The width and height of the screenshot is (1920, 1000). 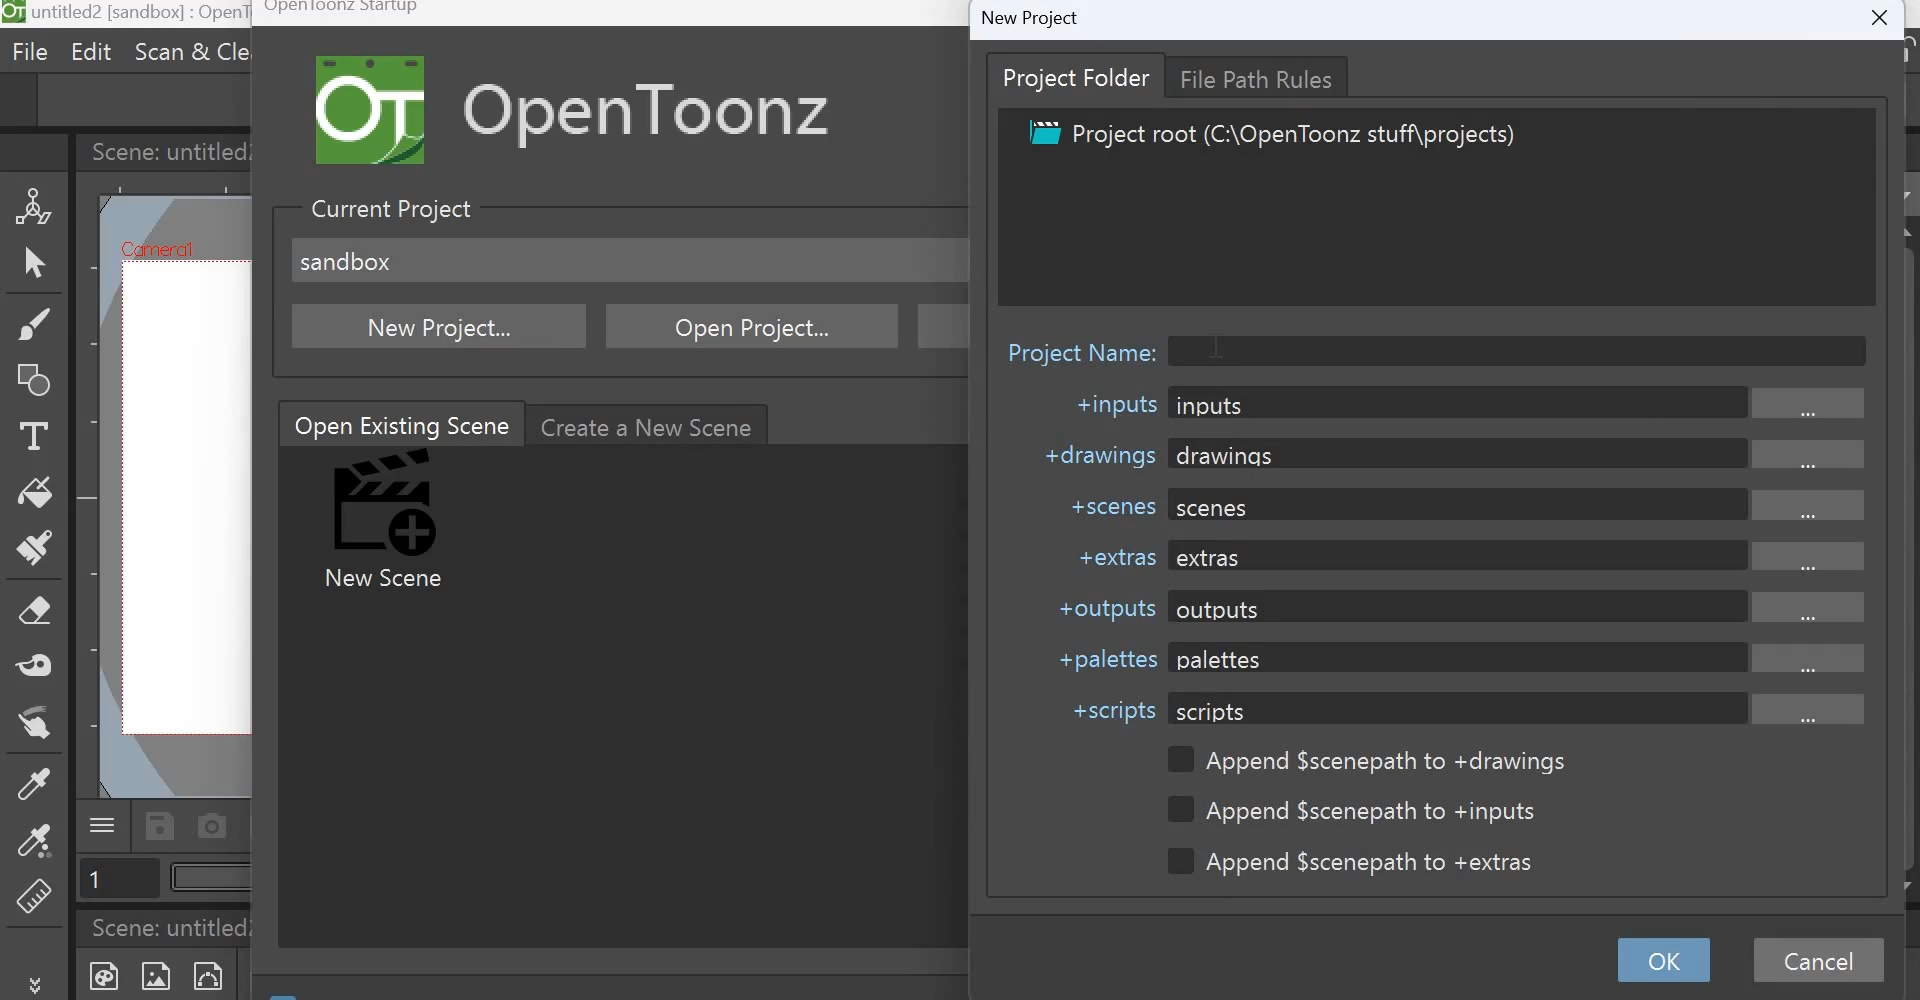 What do you see at coordinates (1099, 606) in the screenshot?
I see `+outputs` at bounding box center [1099, 606].